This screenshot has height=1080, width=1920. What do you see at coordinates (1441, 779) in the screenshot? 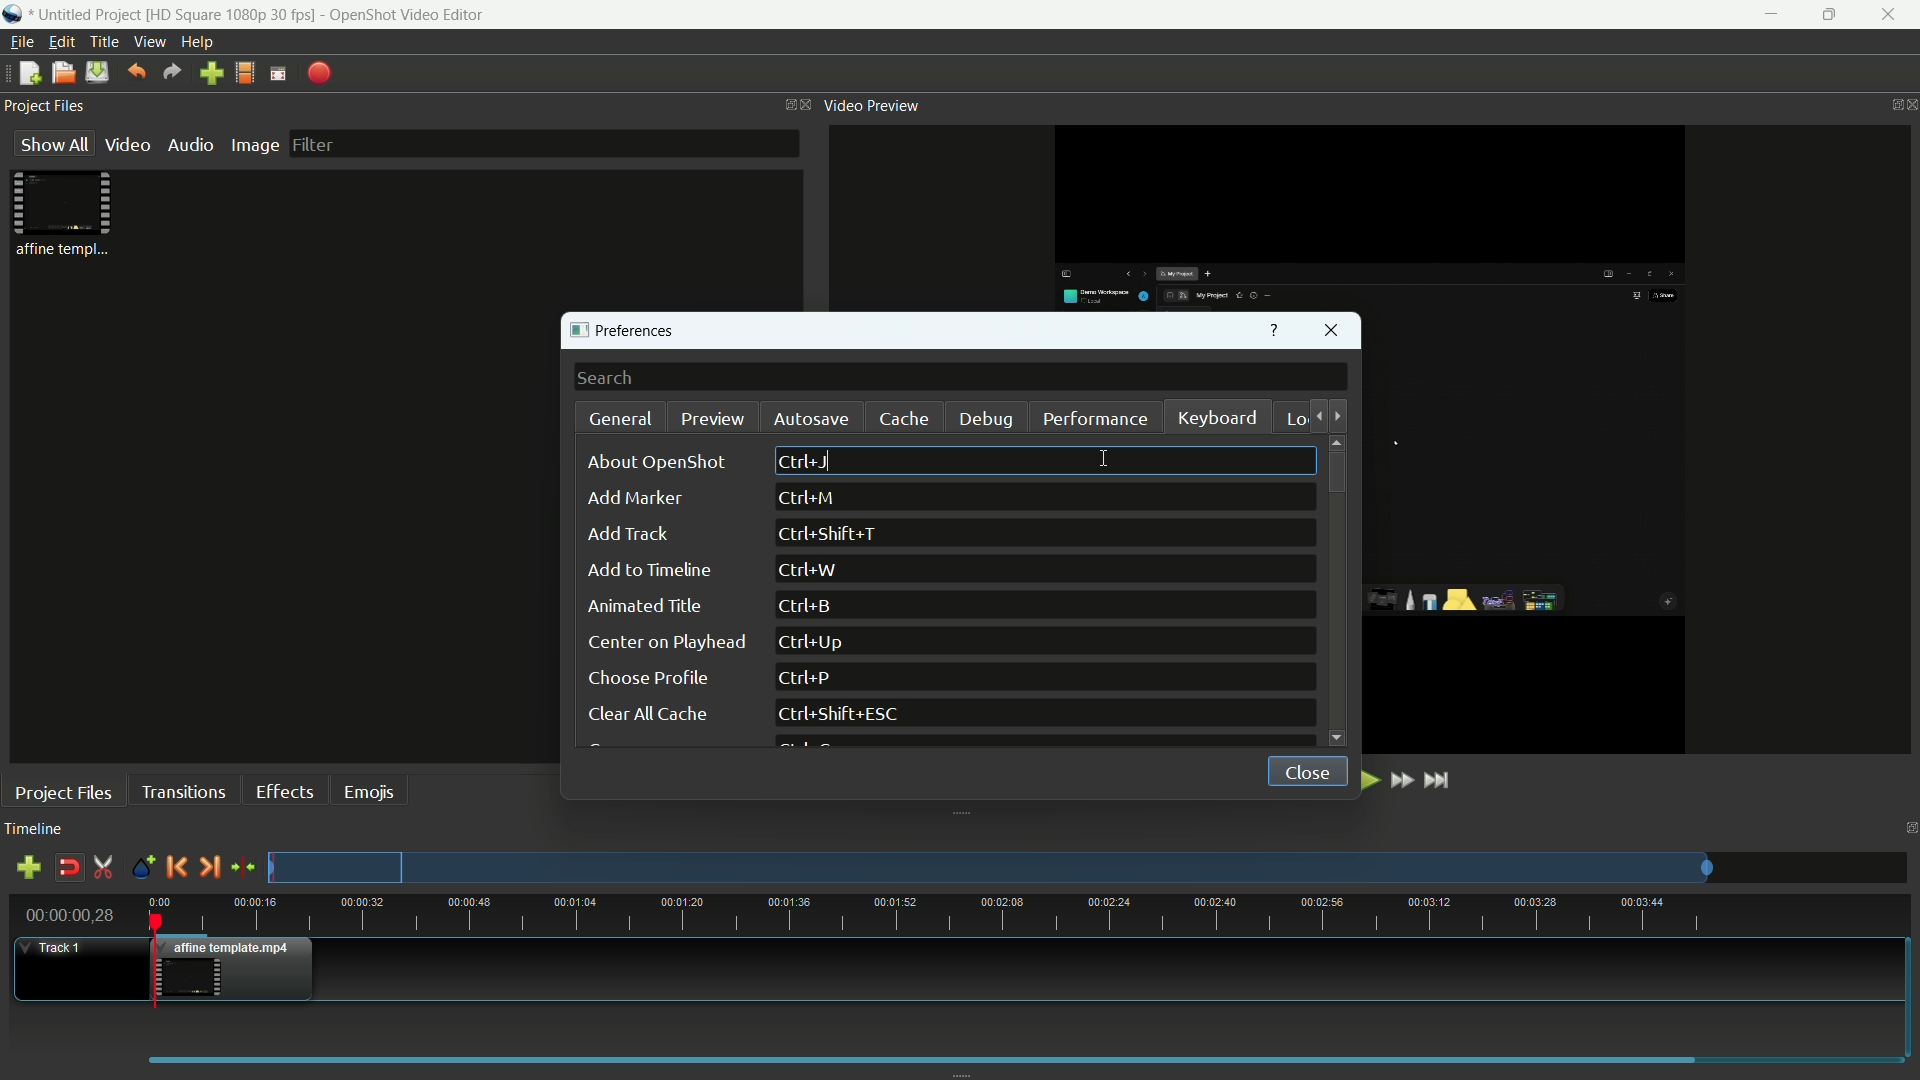
I see `jump to end` at bounding box center [1441, 779].